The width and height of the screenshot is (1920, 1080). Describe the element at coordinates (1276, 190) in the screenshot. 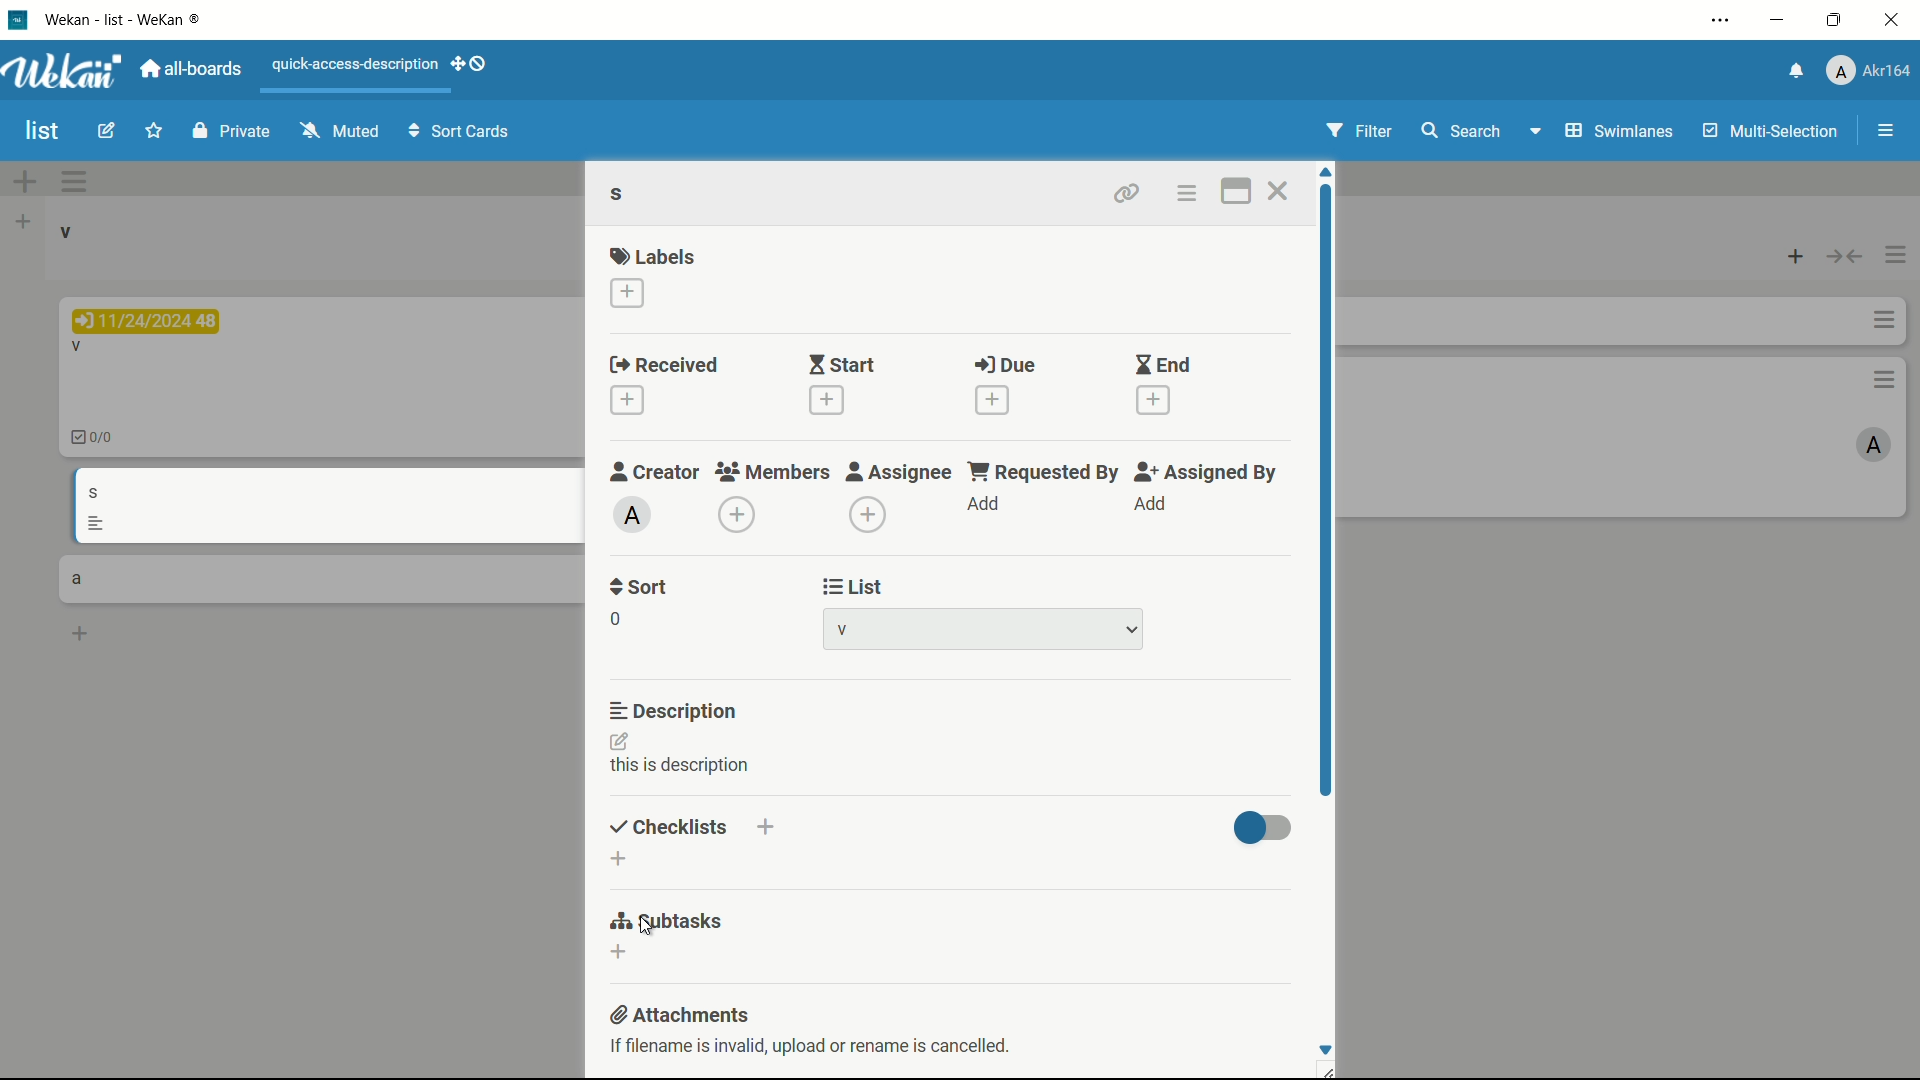

I see `close card` at that location.